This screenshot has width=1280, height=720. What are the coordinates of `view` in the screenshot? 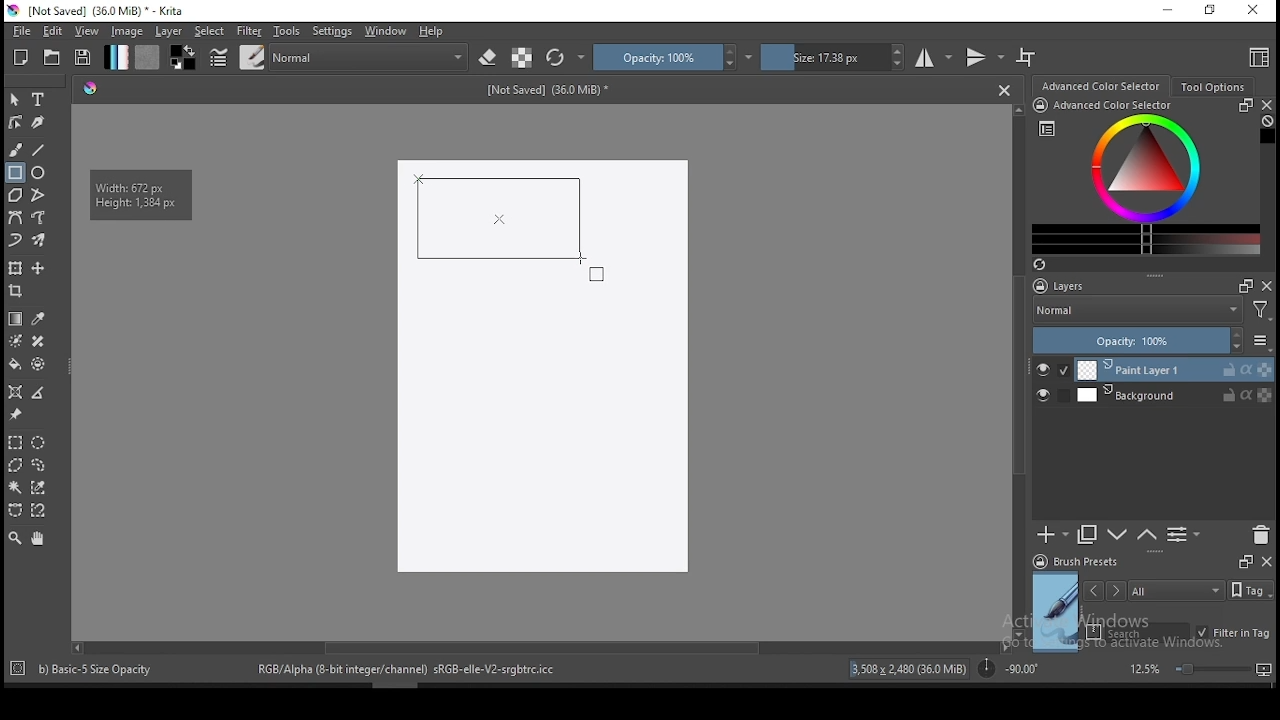 It's located at (86, 31).